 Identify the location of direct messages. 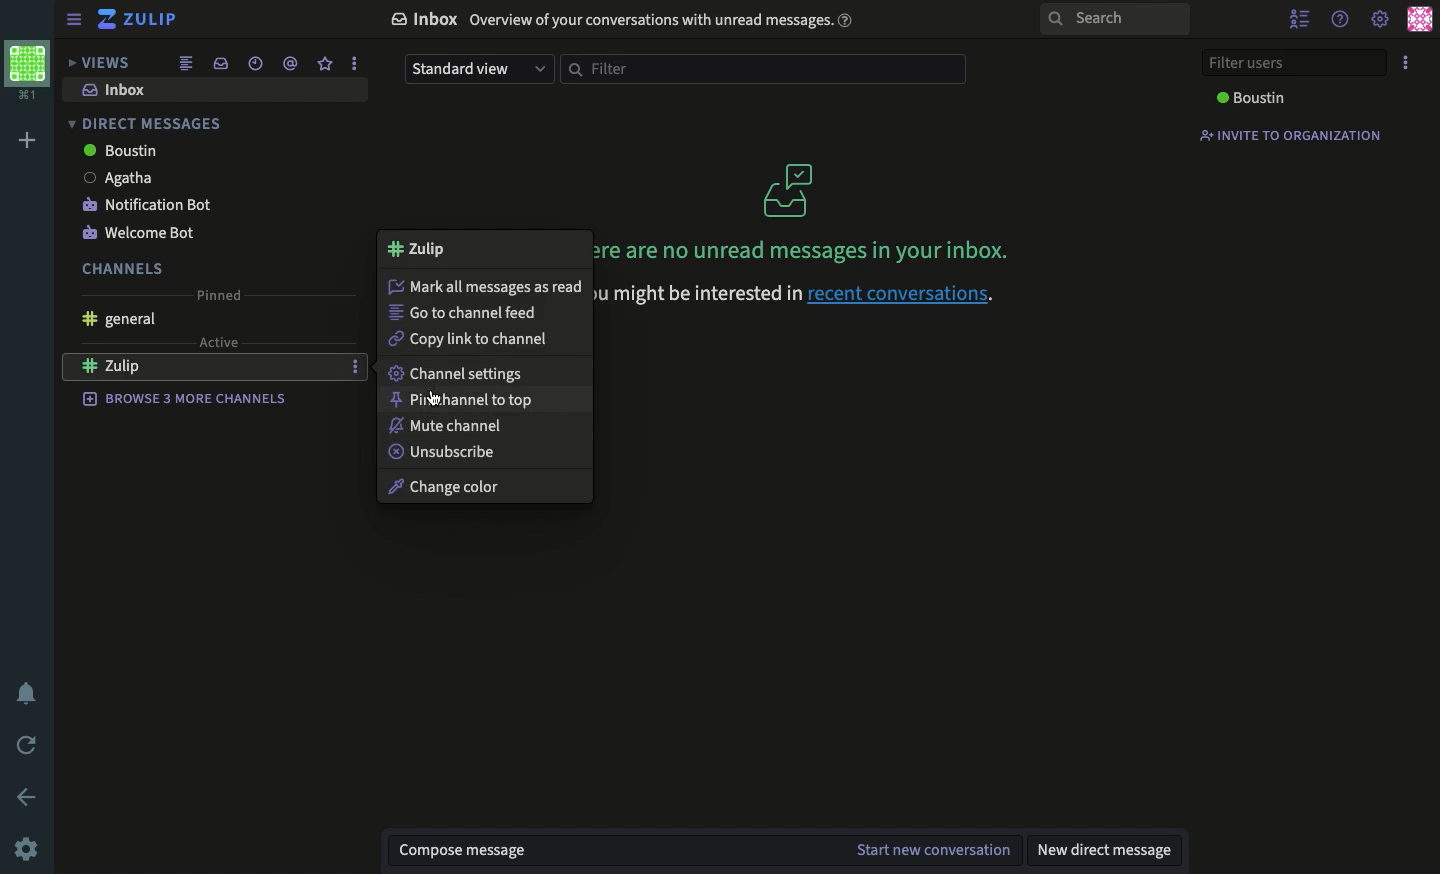
(142, 124).